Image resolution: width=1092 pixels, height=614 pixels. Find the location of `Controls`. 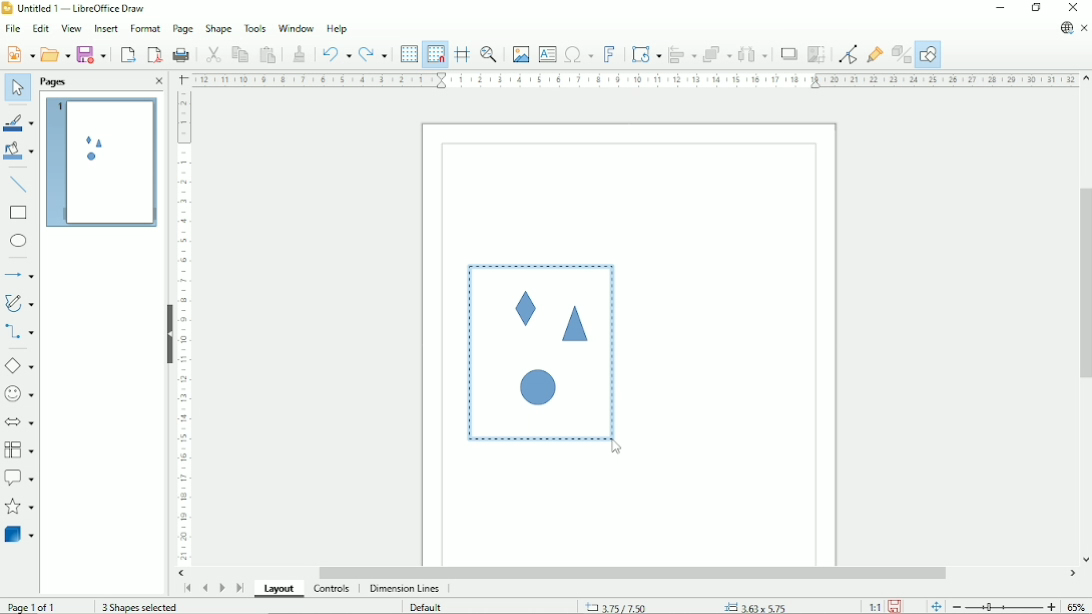

Controls is located at coordinates (332, 590).